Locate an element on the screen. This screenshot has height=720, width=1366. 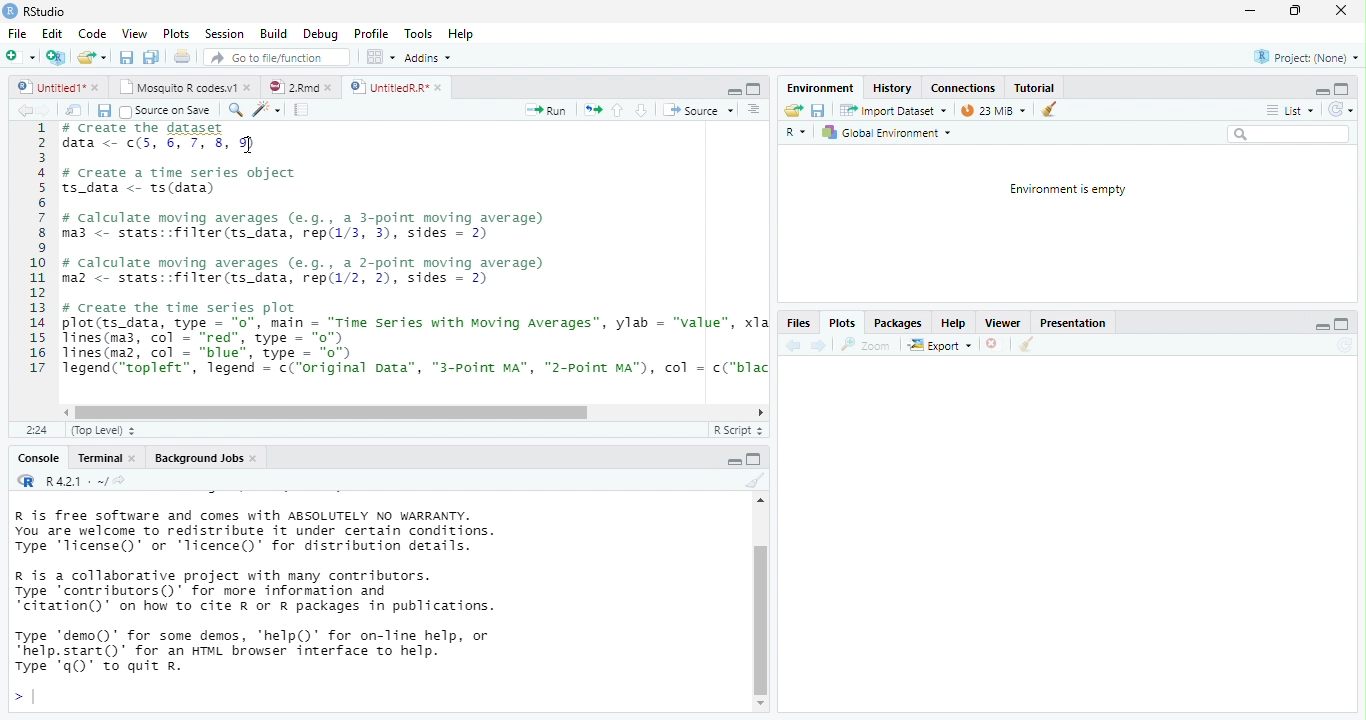
cursor is located at coordinates (250, 145).